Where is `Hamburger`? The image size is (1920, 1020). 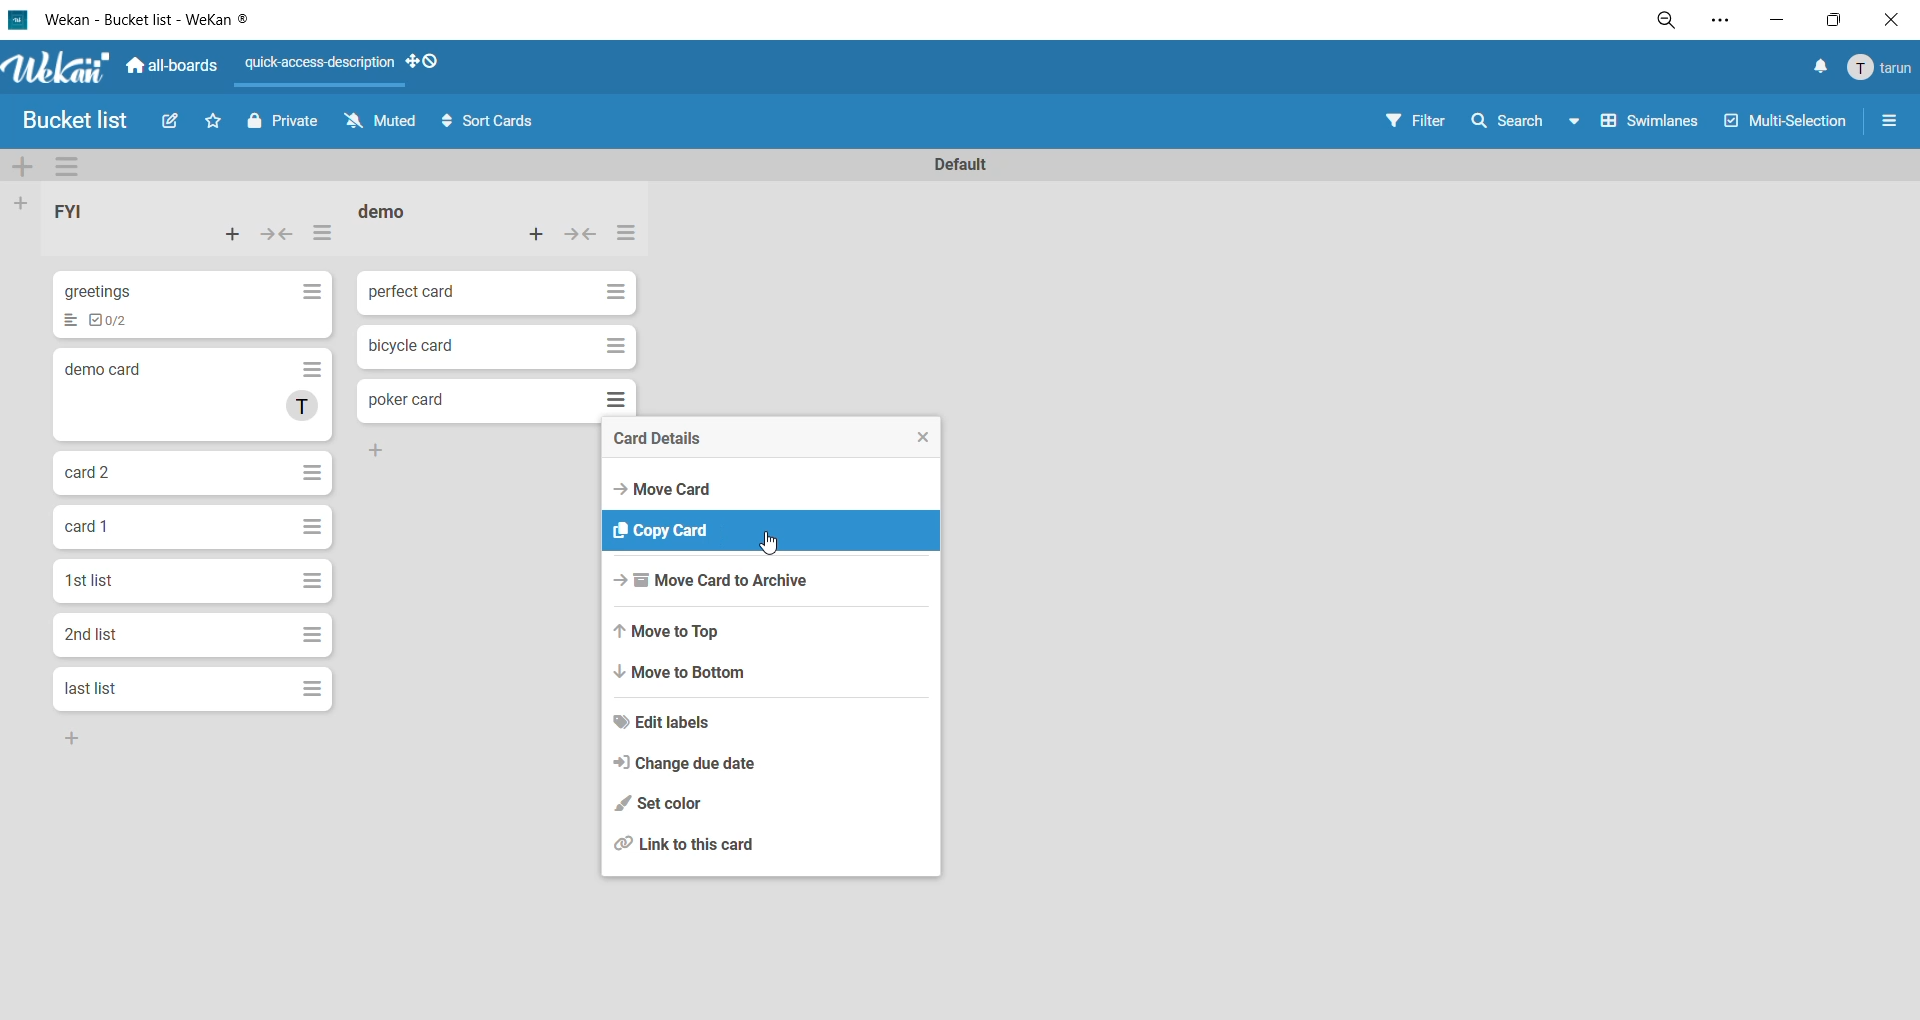
Hamburger is located at coordinates (317, 688).